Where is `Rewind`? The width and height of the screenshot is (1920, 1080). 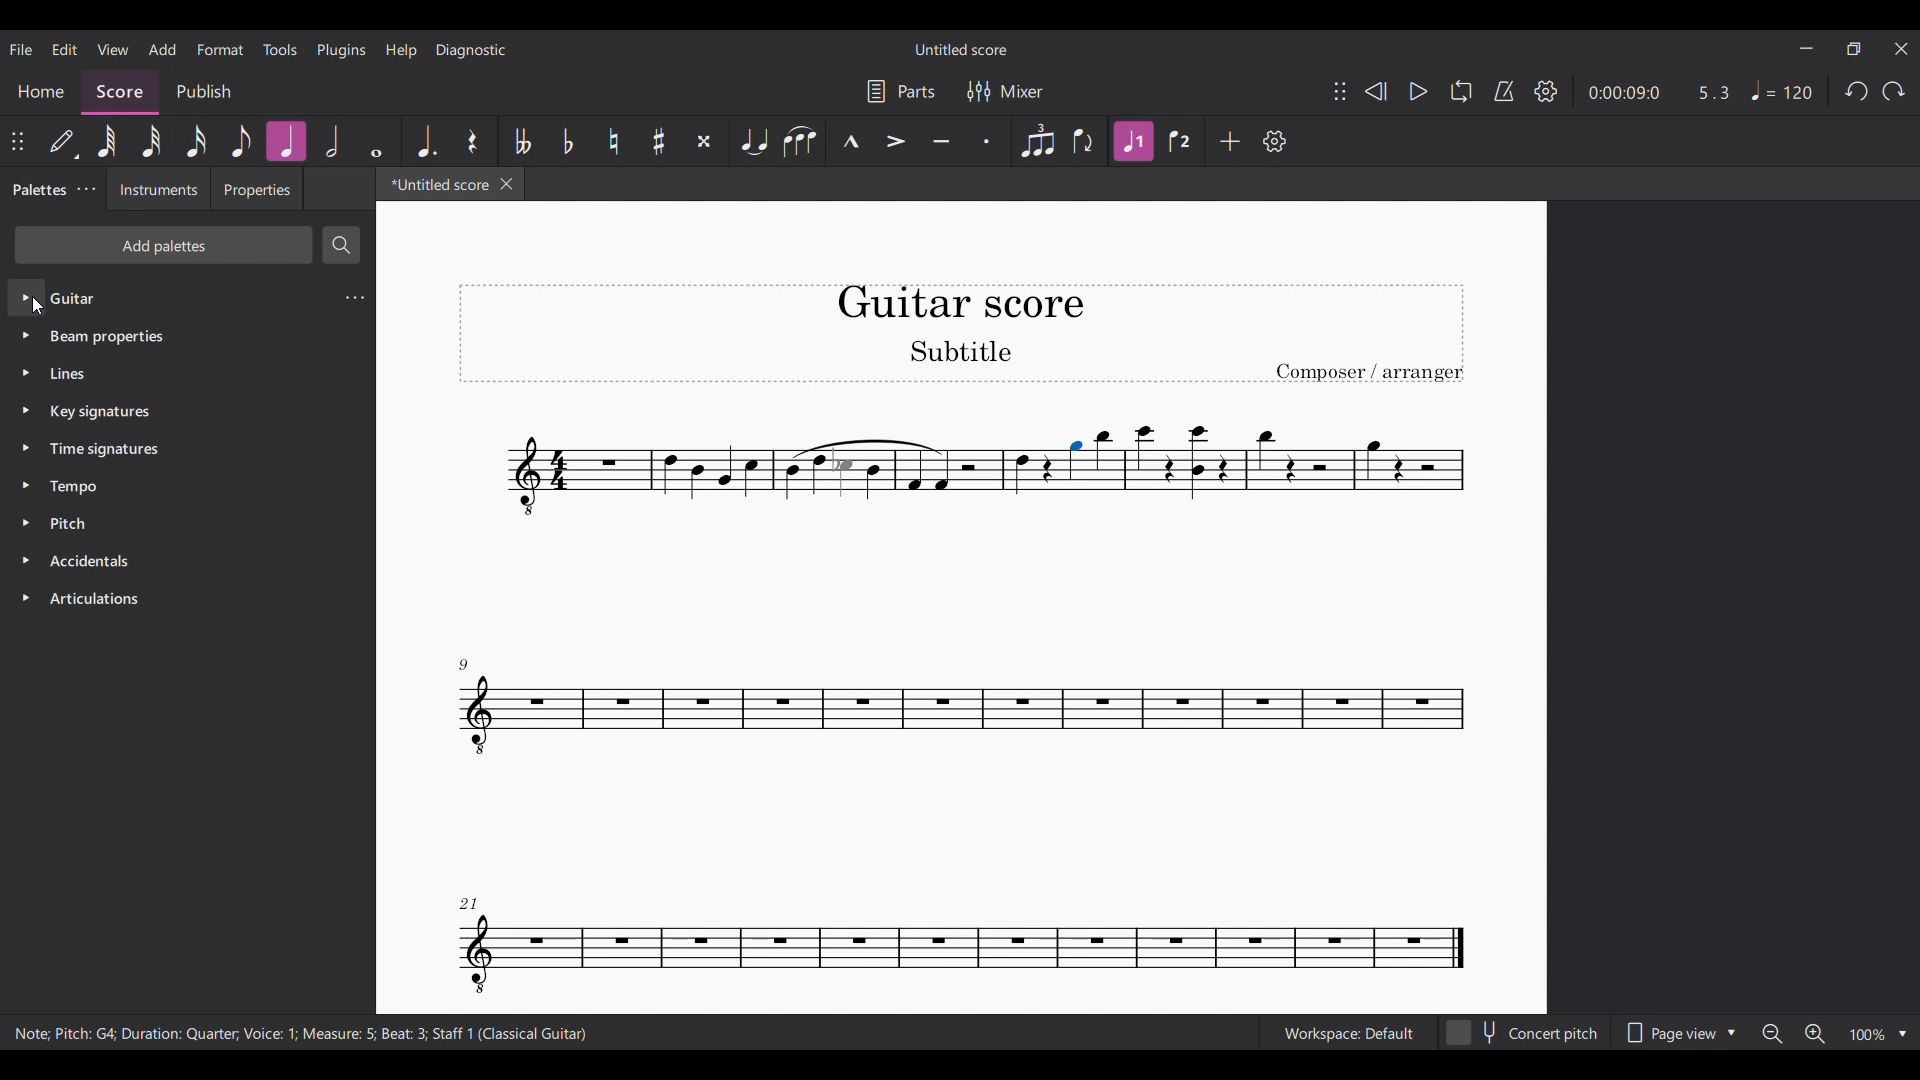
Rewind is located at coordinates (1376, 91).